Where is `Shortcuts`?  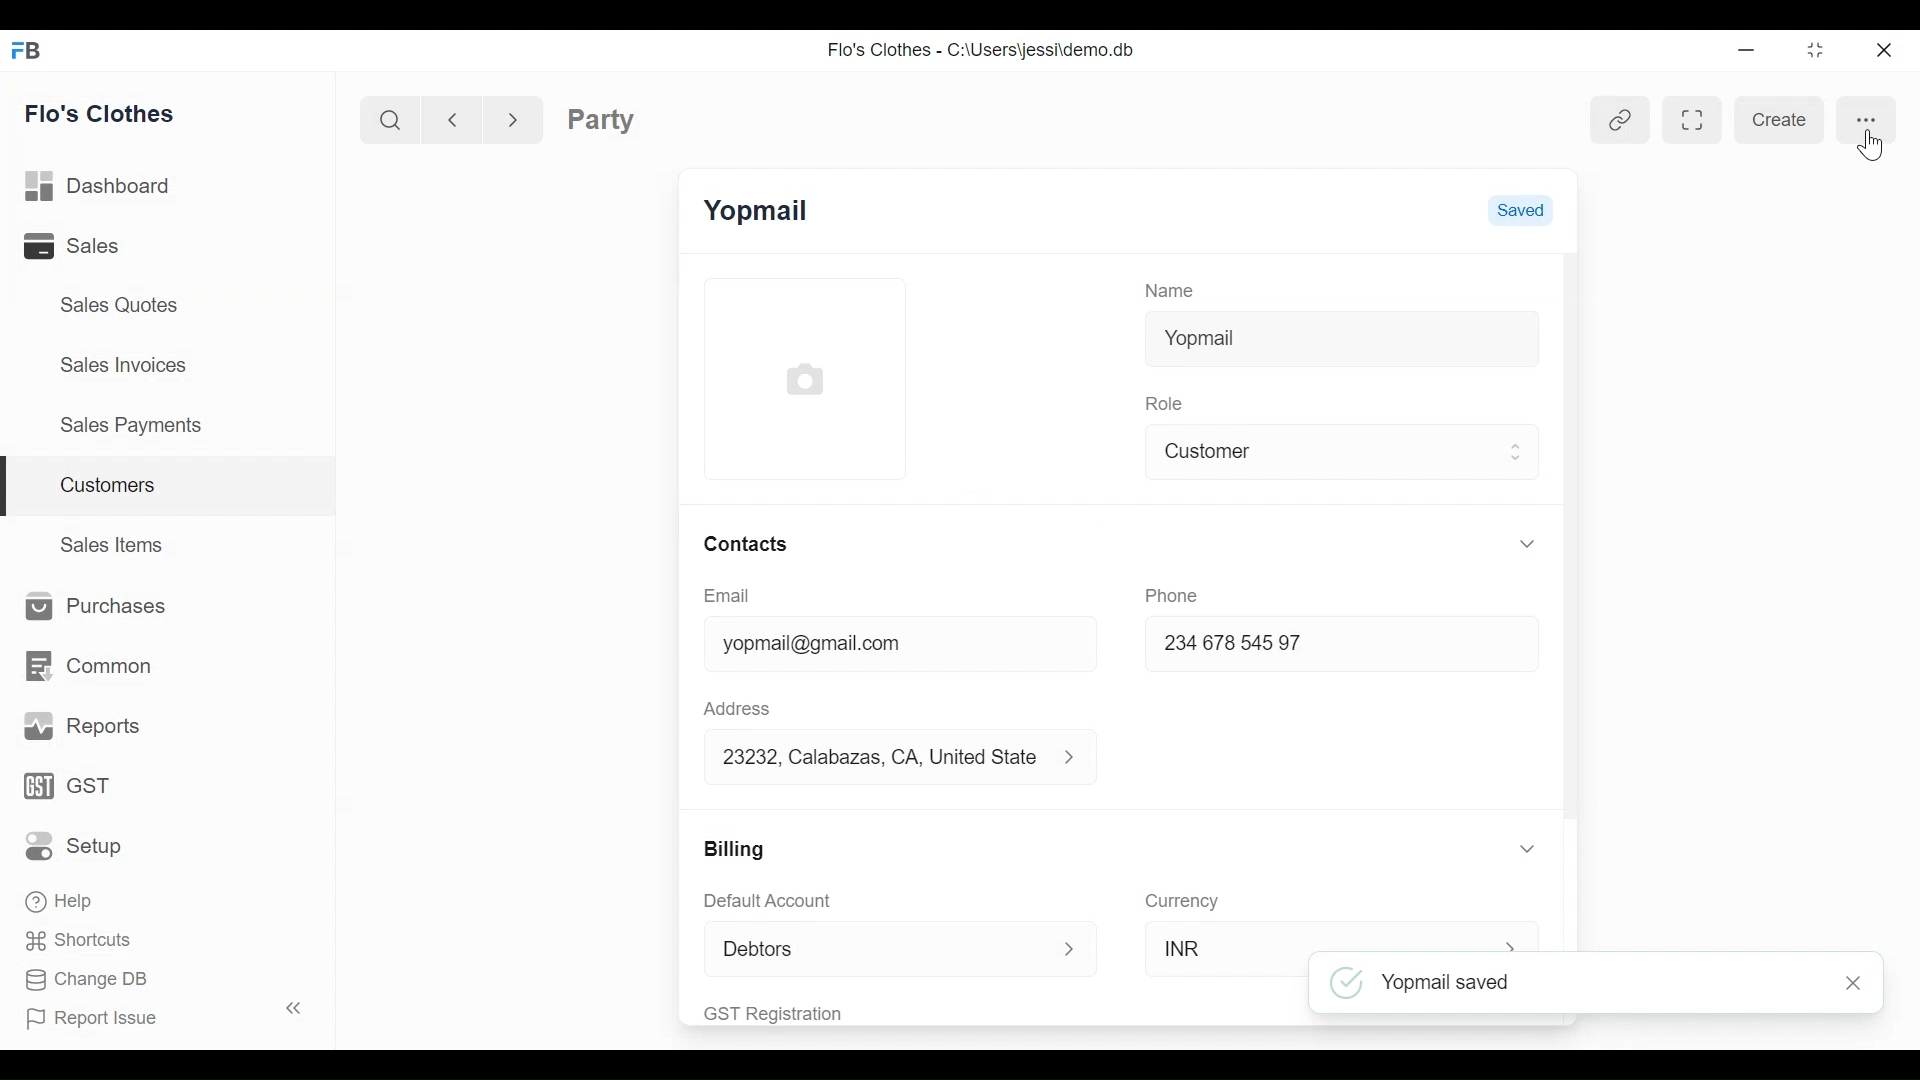 Shortcuts is located at coordinates (72, 939).